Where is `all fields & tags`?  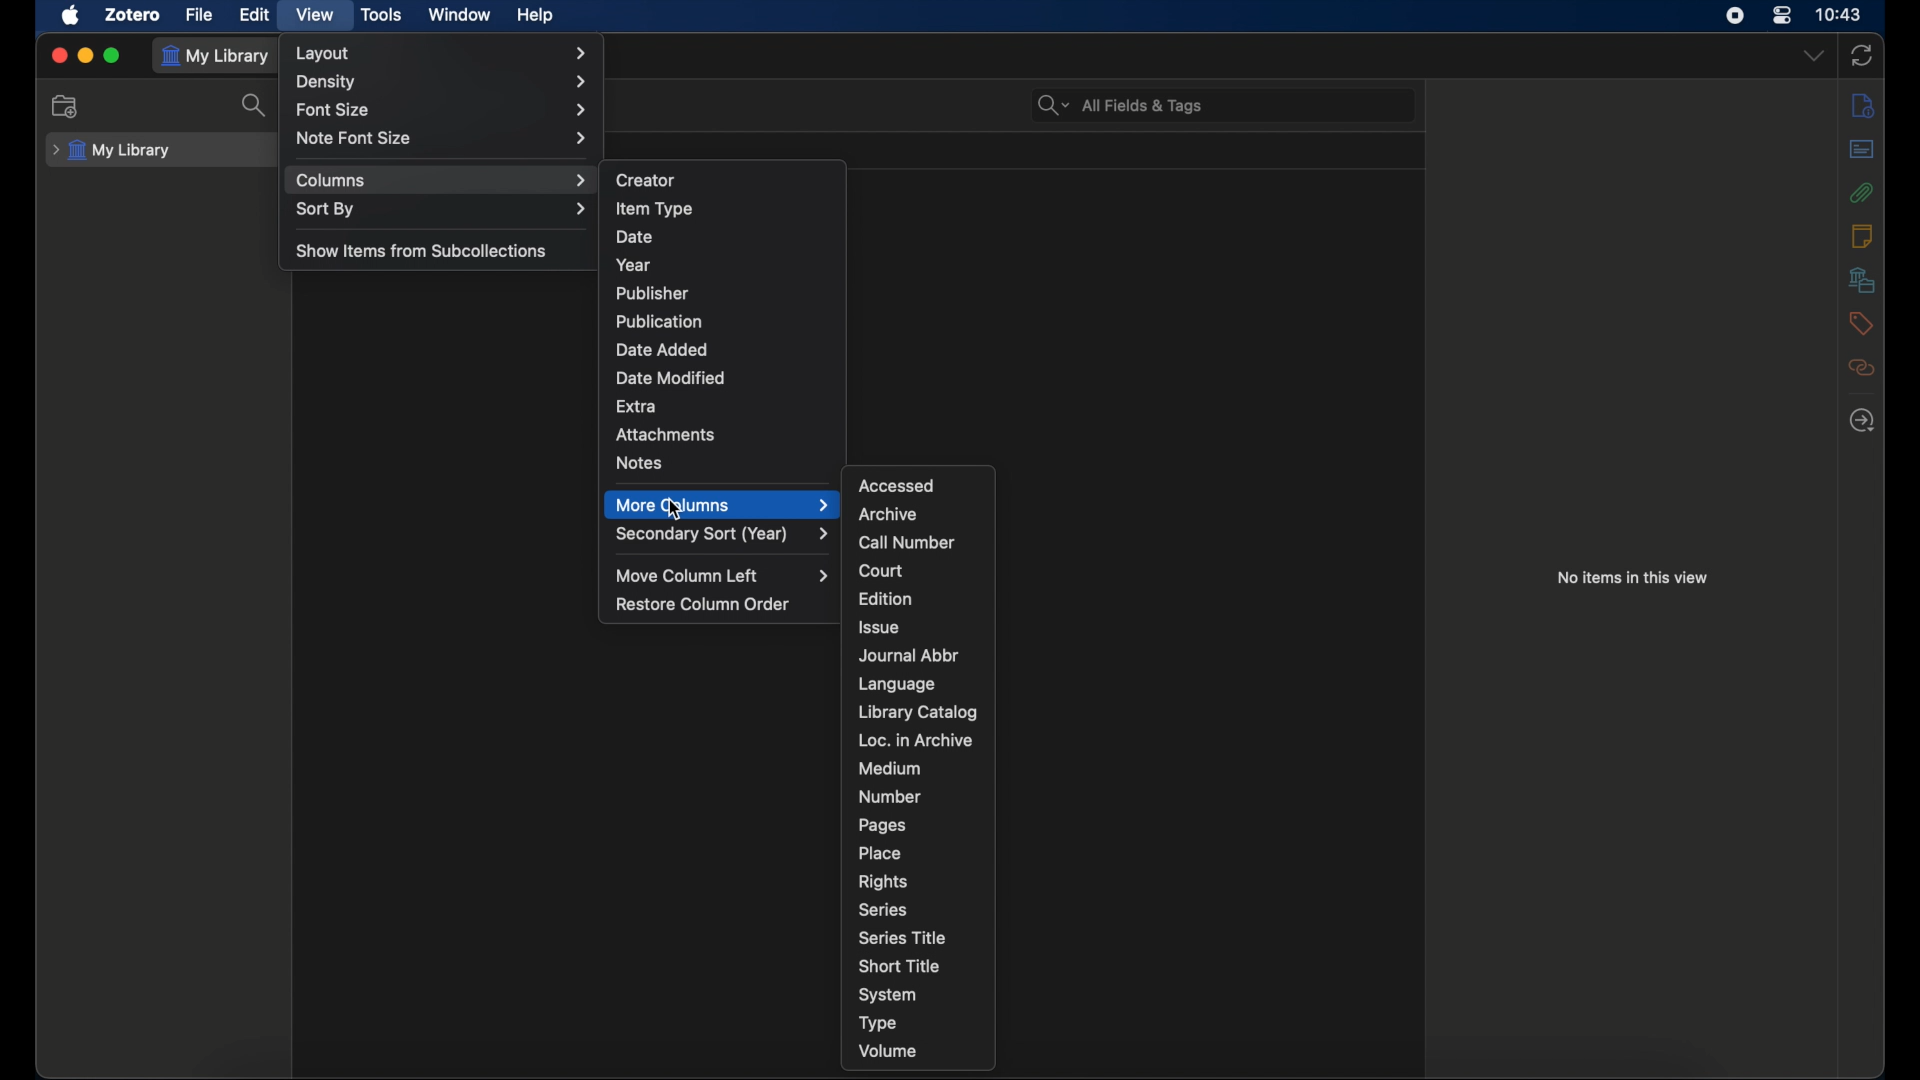 all fields & tags is located at coordinates (1122, 104).